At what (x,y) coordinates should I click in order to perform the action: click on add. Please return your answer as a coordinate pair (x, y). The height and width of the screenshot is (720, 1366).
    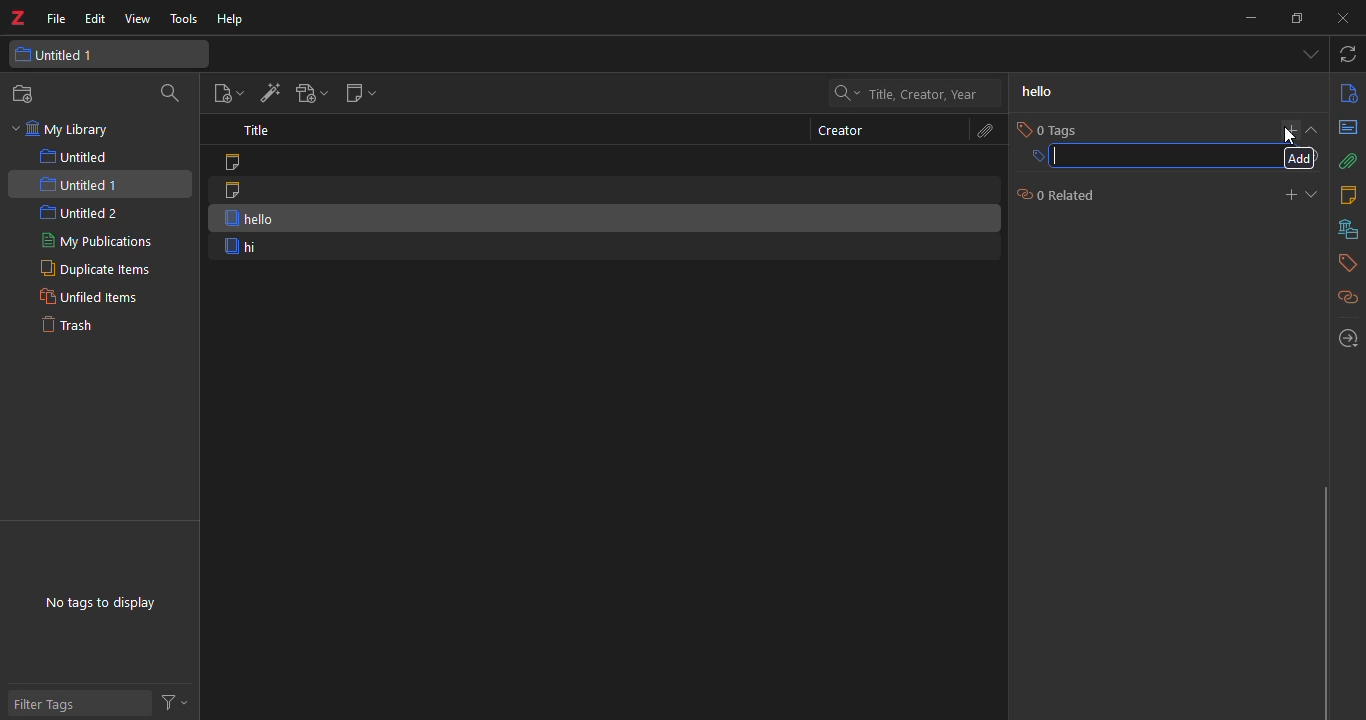
    Looking at the image, I should click on (1288, 193).